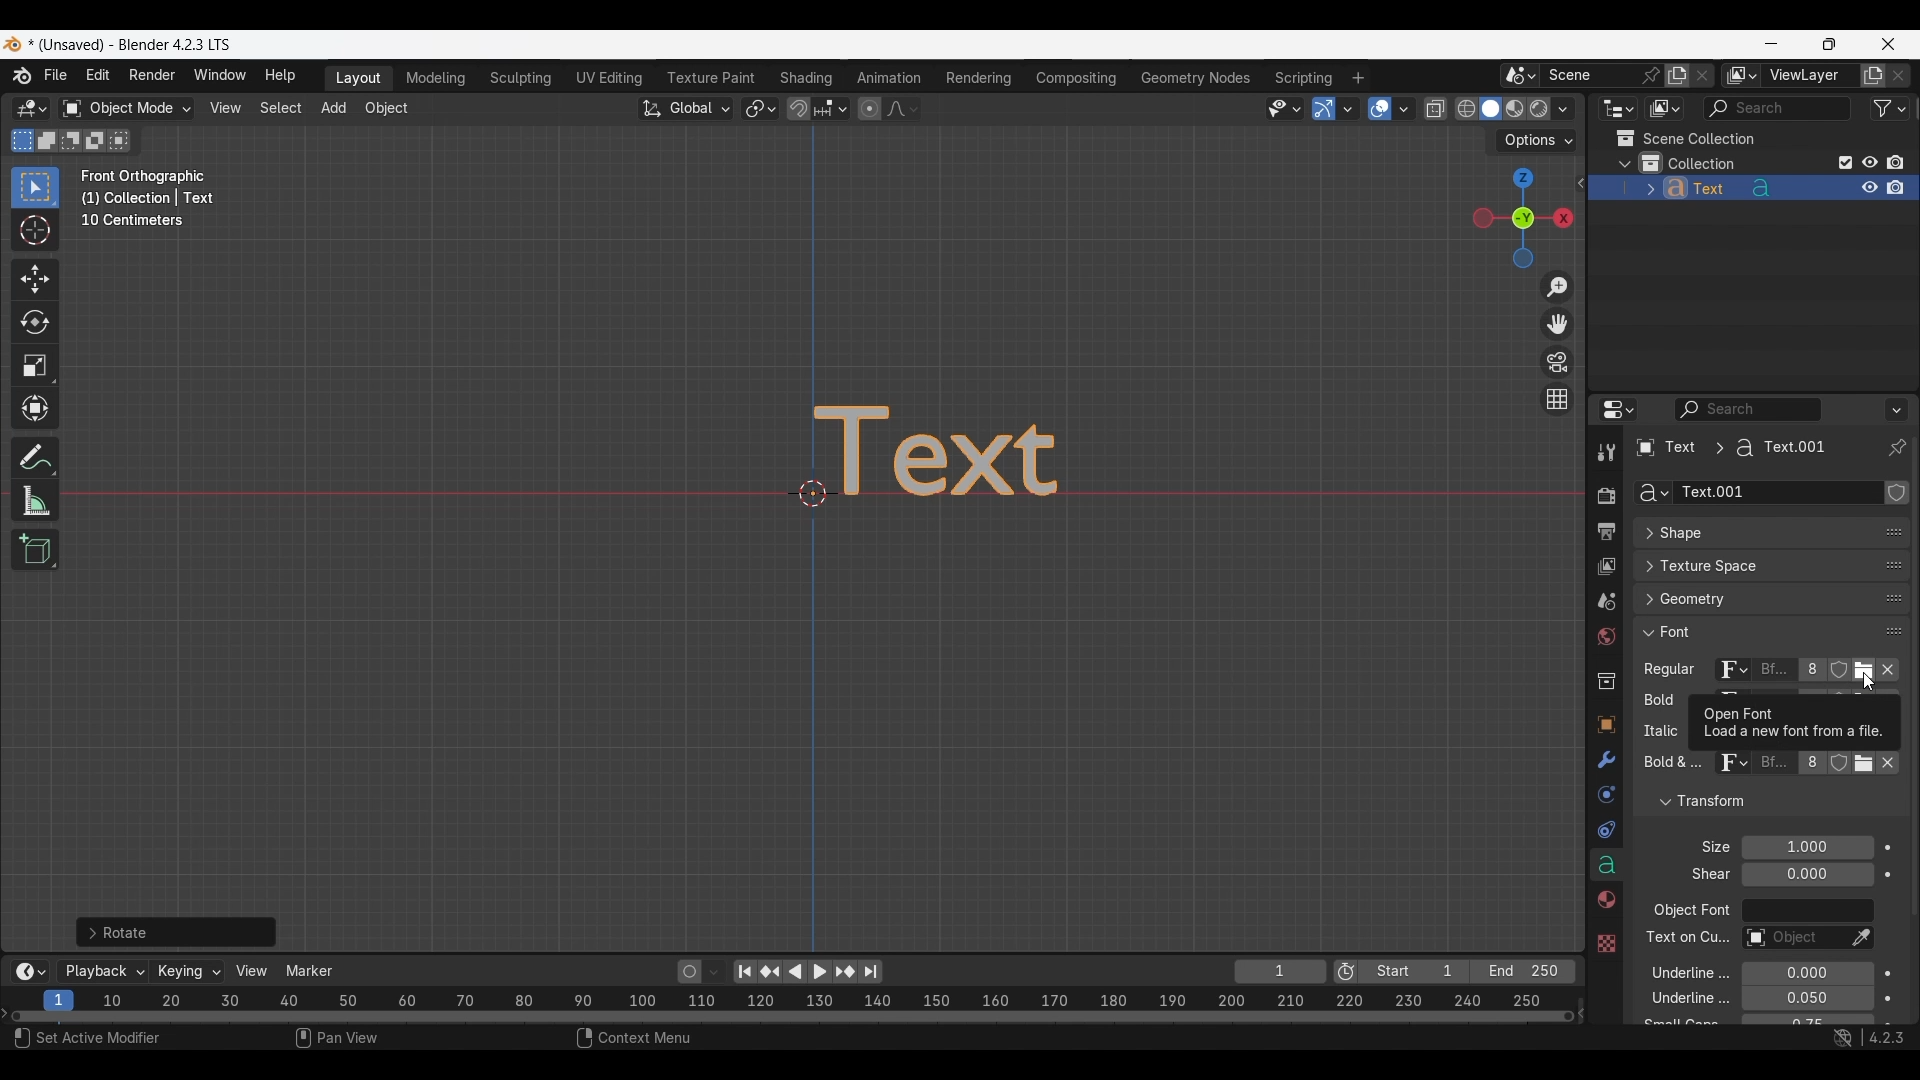 The image size is (1920, 1080). I want to click on Snap during transform, so click(799, 108).